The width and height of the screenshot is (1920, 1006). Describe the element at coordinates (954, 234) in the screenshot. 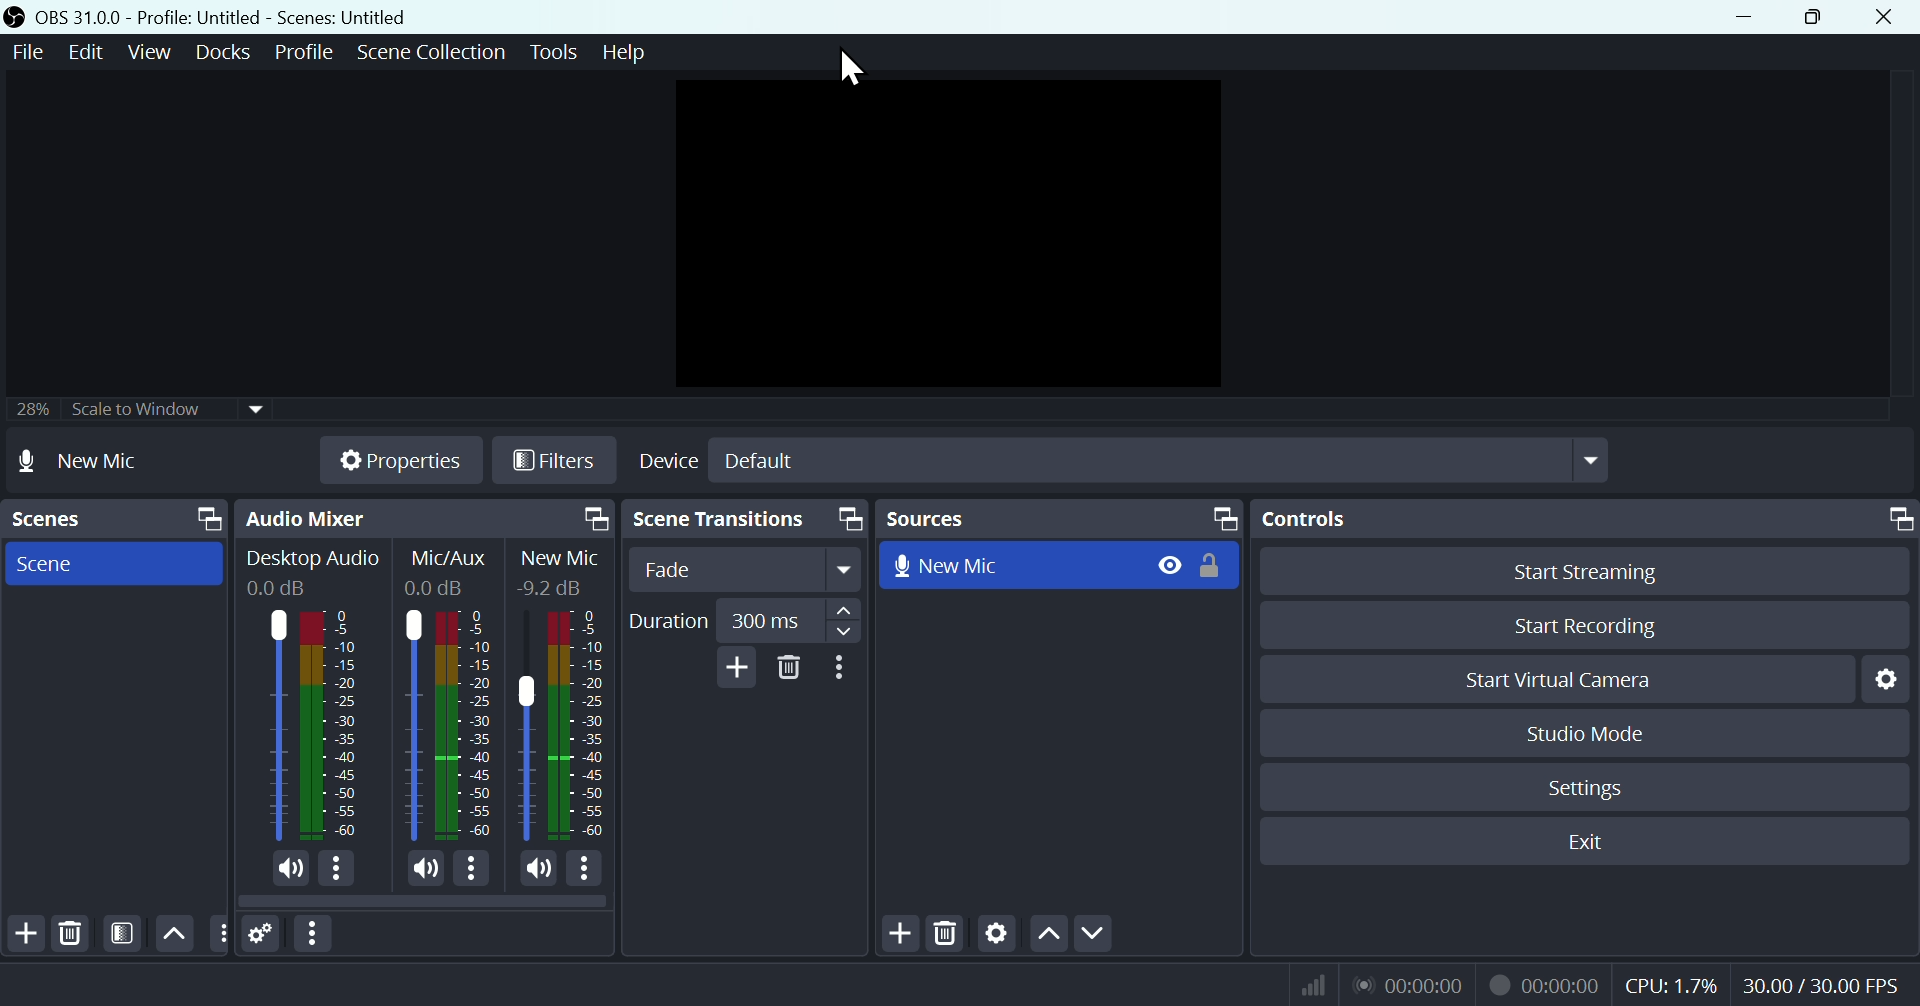

I see `Preview window` at that location.